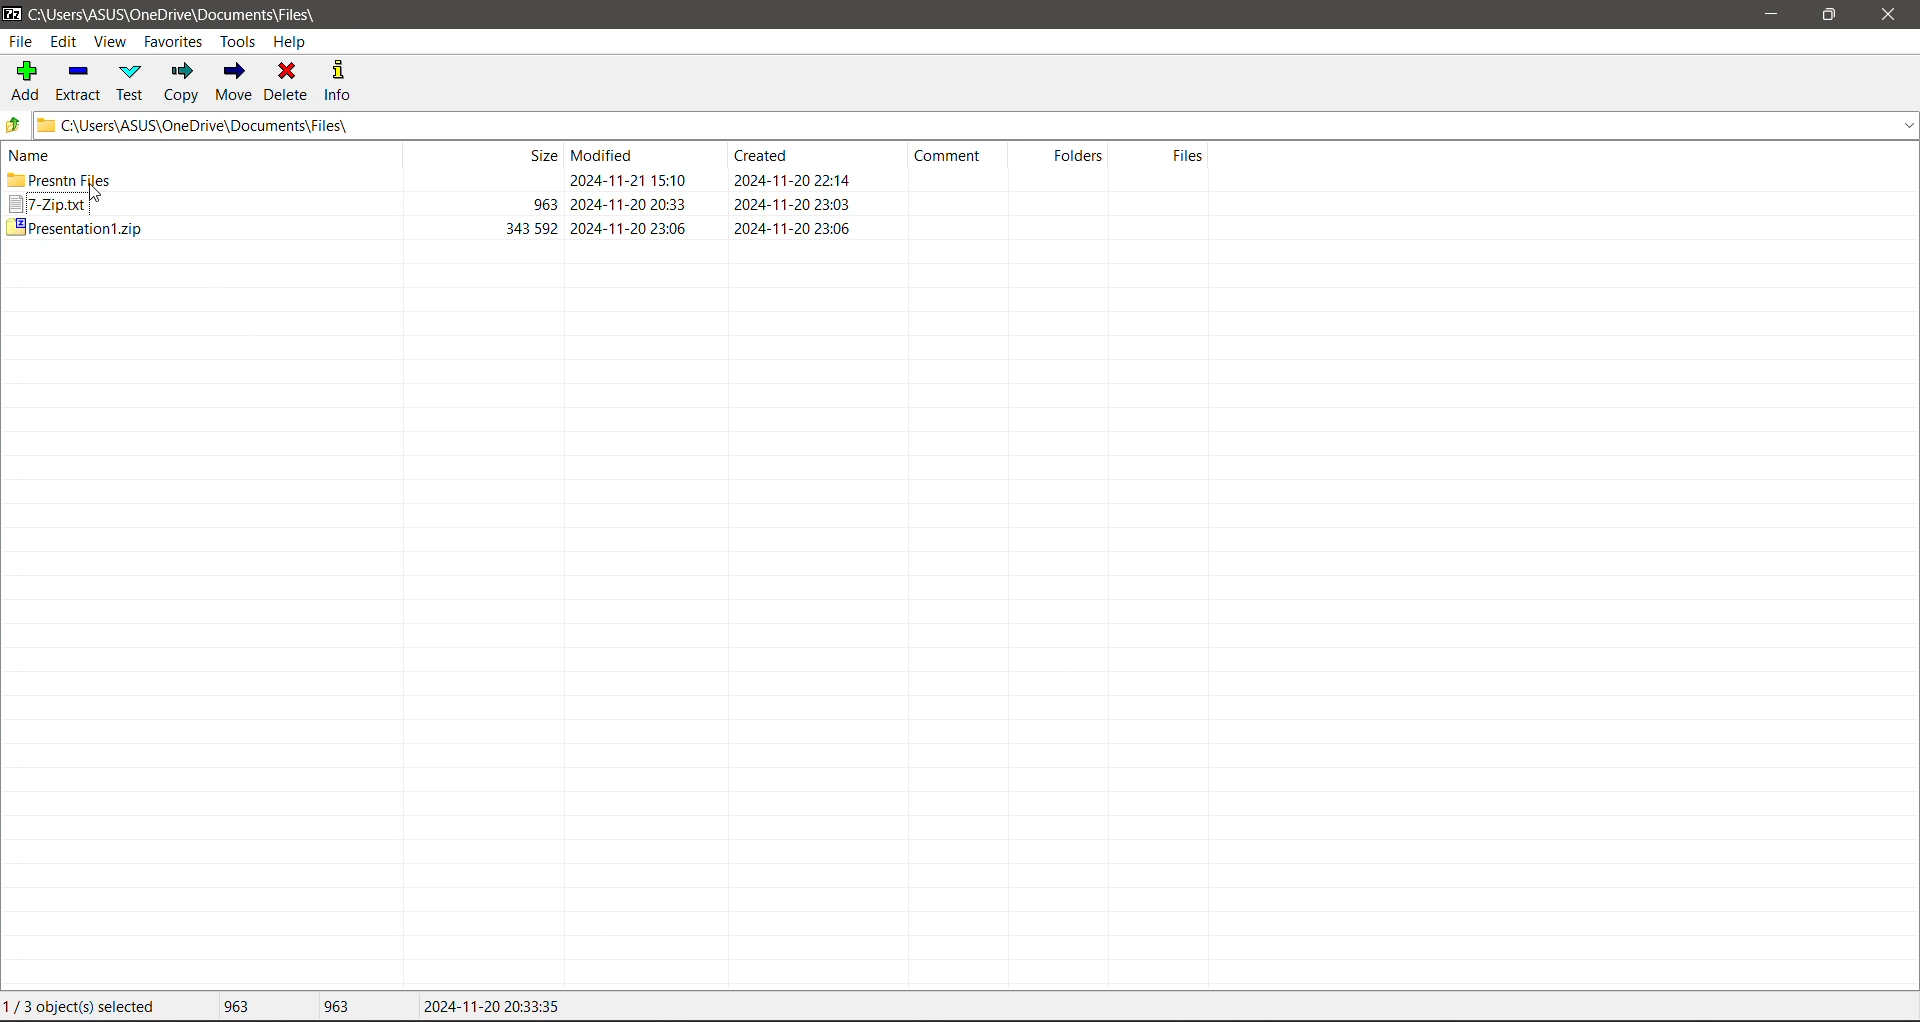 The image size is (1920, 1022). What do you see at coordinates (763, 151) in the screenshot?
I see `Crested` at bounding box center [763, 151].